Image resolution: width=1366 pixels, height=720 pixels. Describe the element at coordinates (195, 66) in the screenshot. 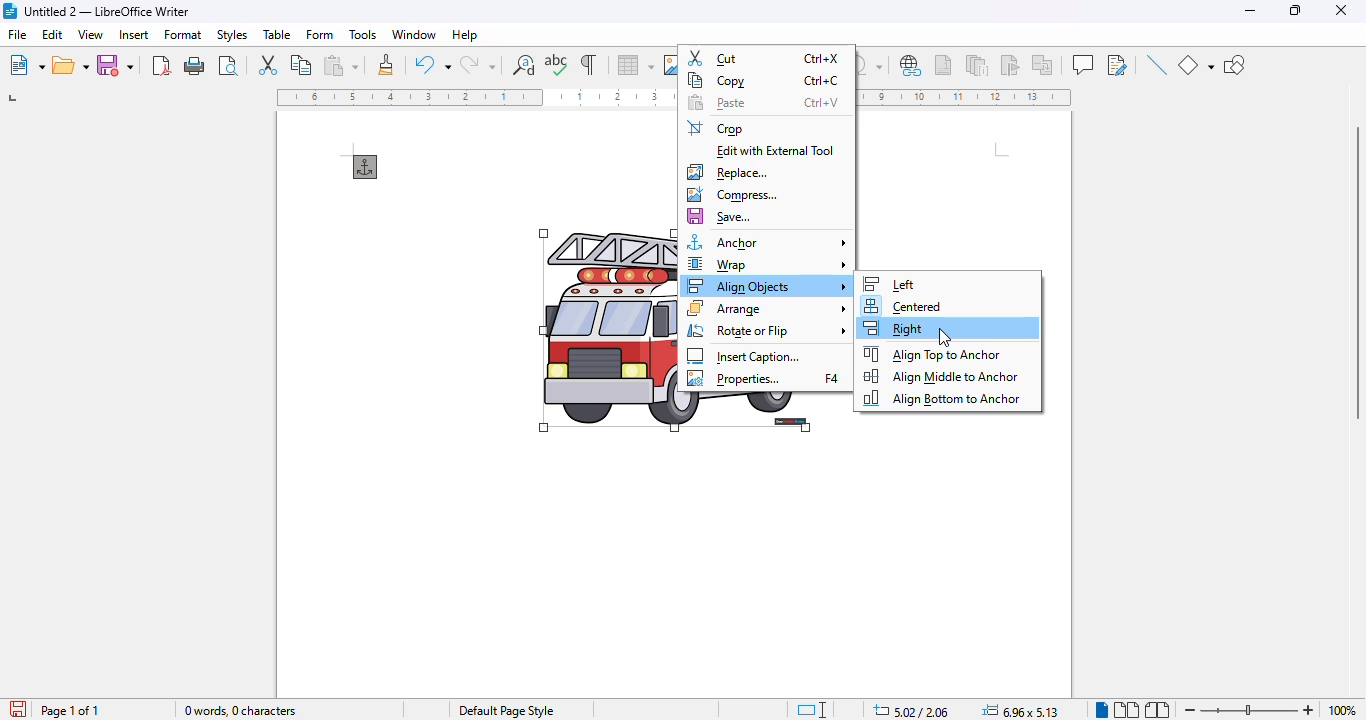

I see `print` at that location.